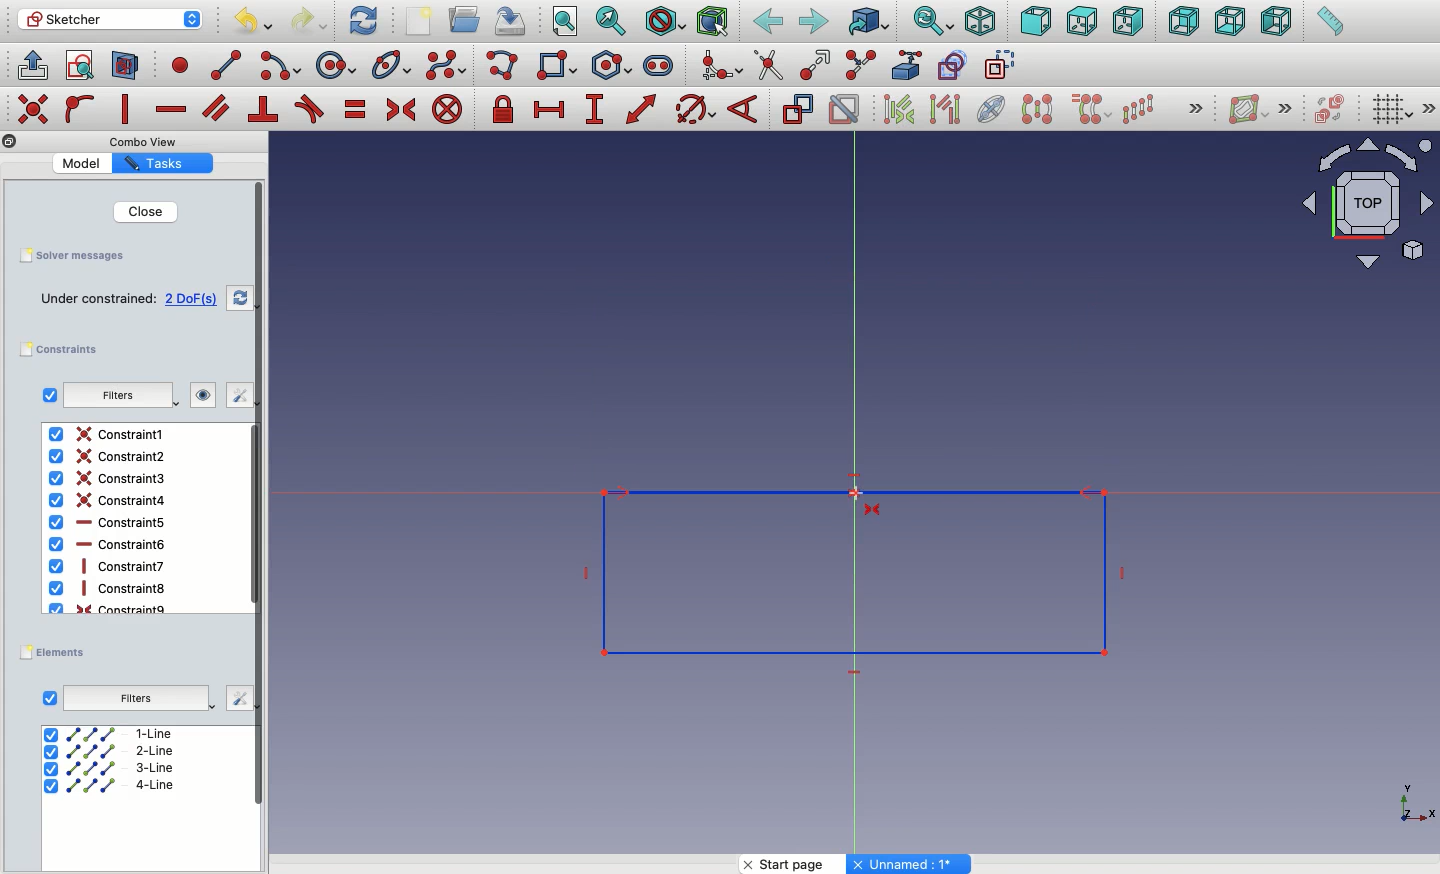 The image size is (1440, 874). Describe the element at coordinates (135, 699) in the screenshot. I see `Filters` at that location.